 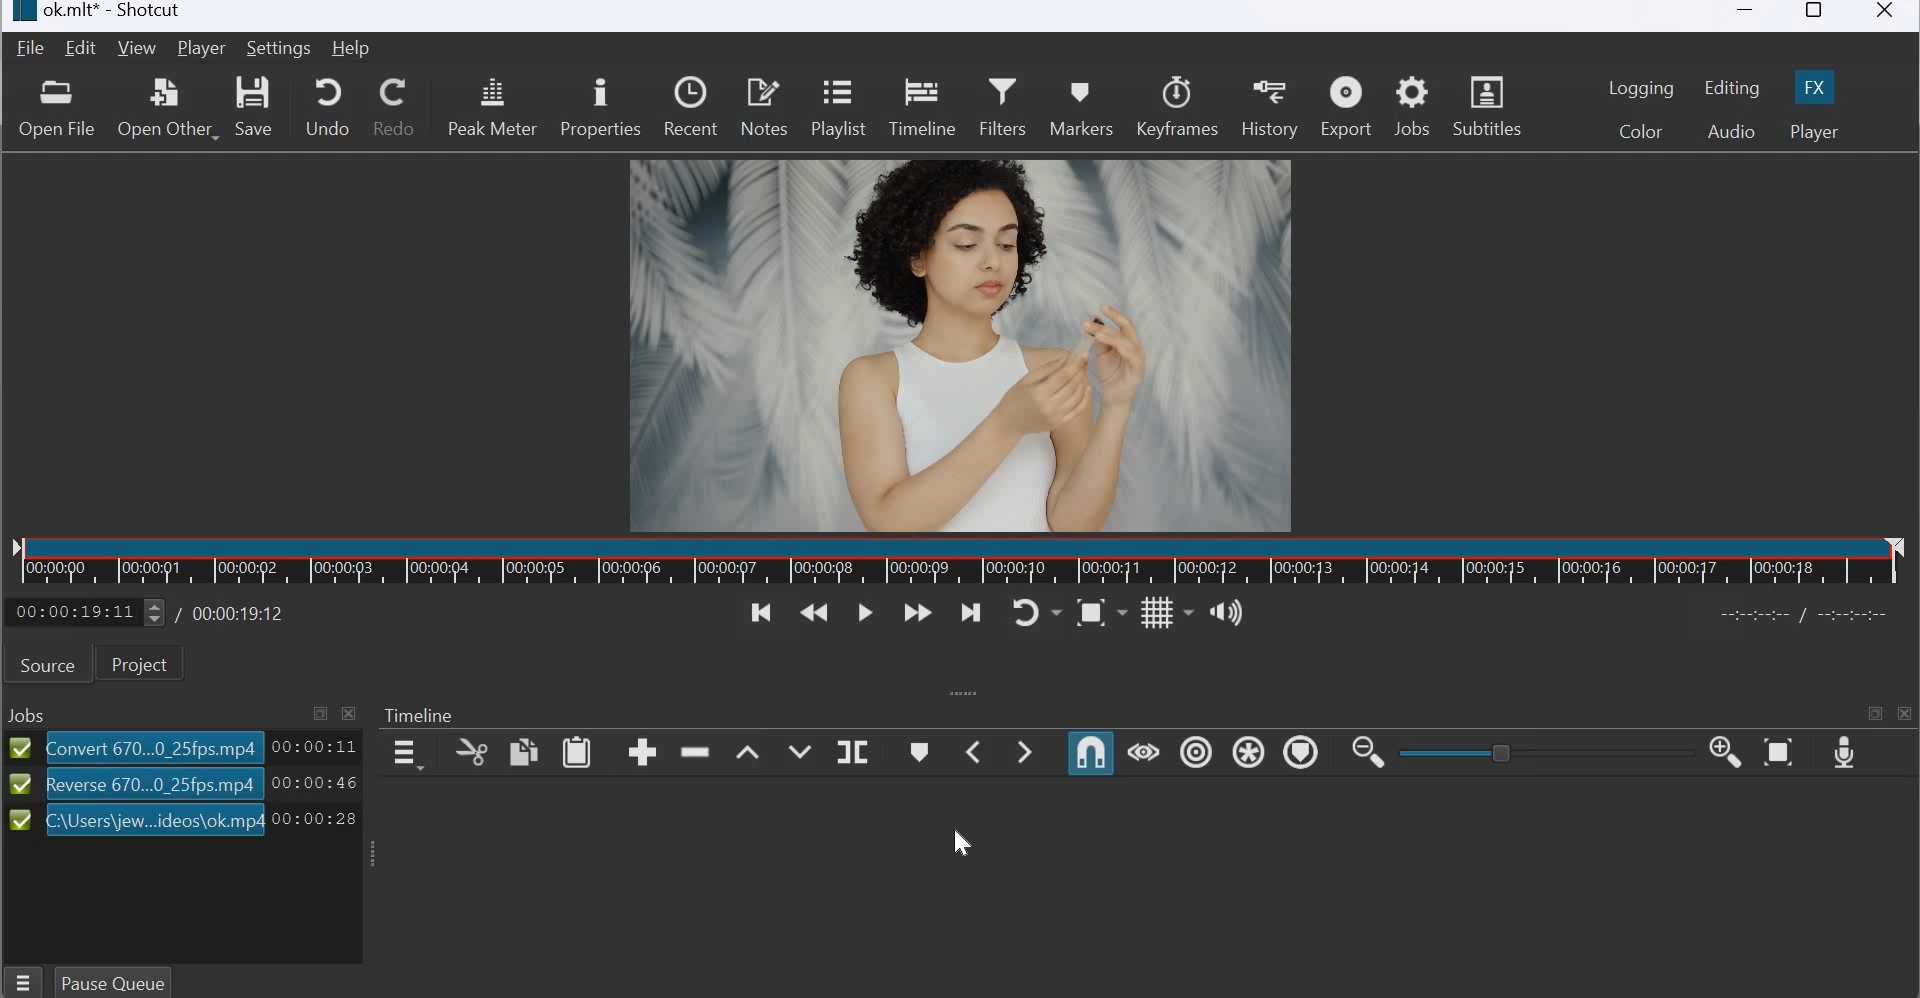 What do you see at coordinates (1906, 713) in the screenshot?
I see `close` at bounding box center [1906, 713].